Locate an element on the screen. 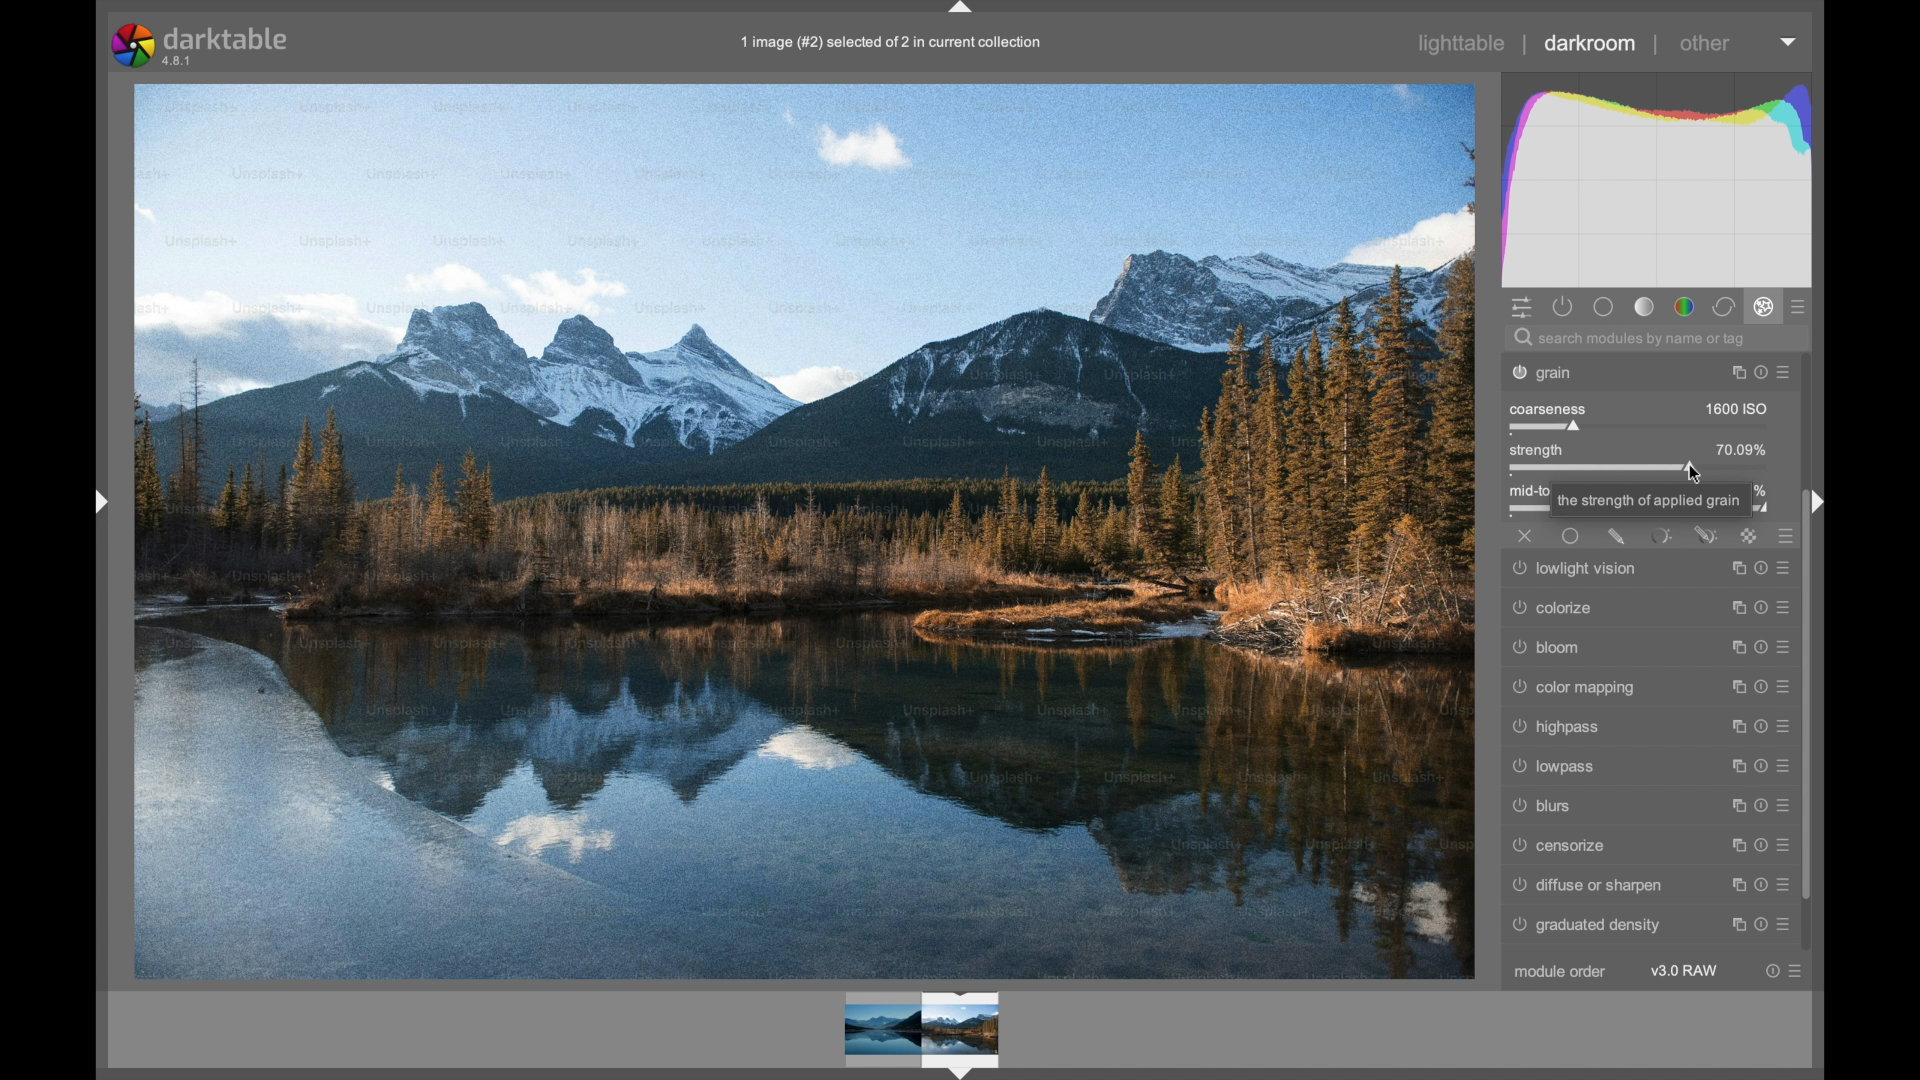  blurs is located at coordinates (1541, 807).